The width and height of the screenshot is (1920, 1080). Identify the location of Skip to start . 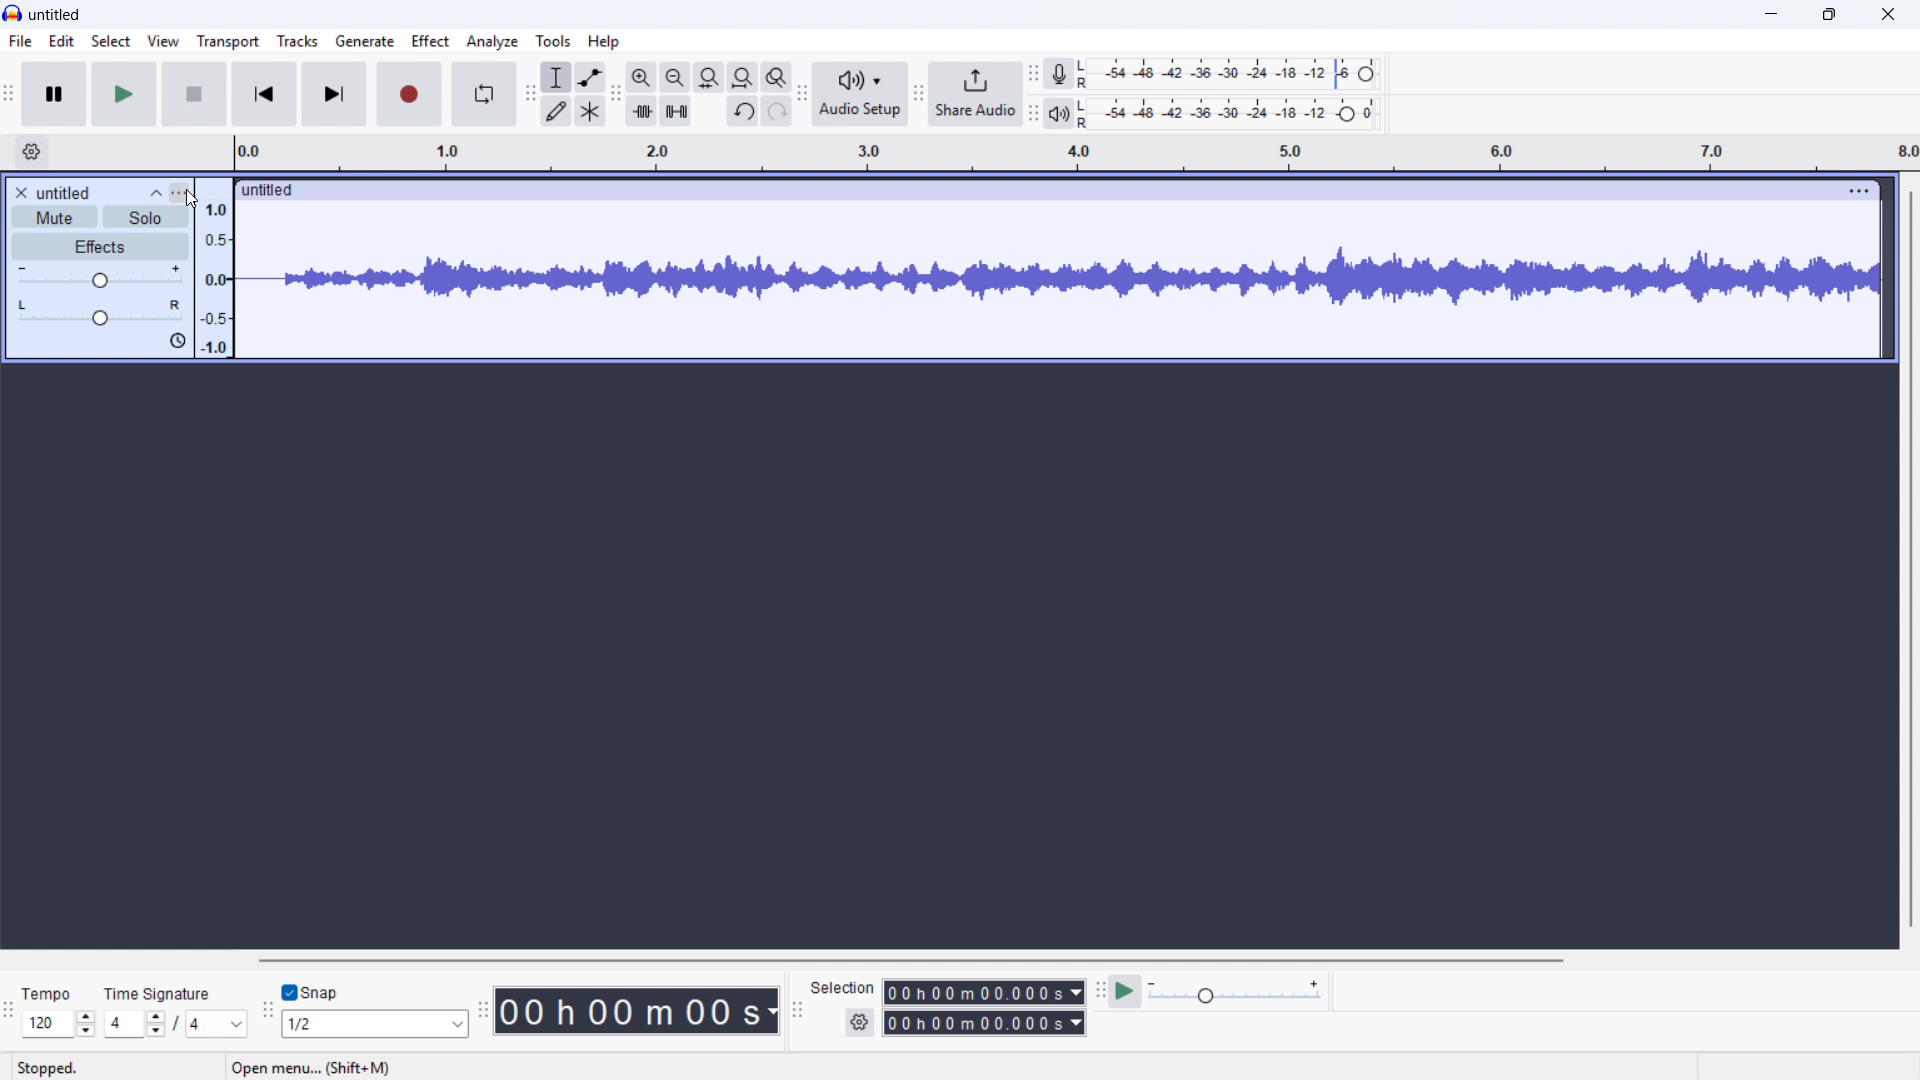
(263, 95).